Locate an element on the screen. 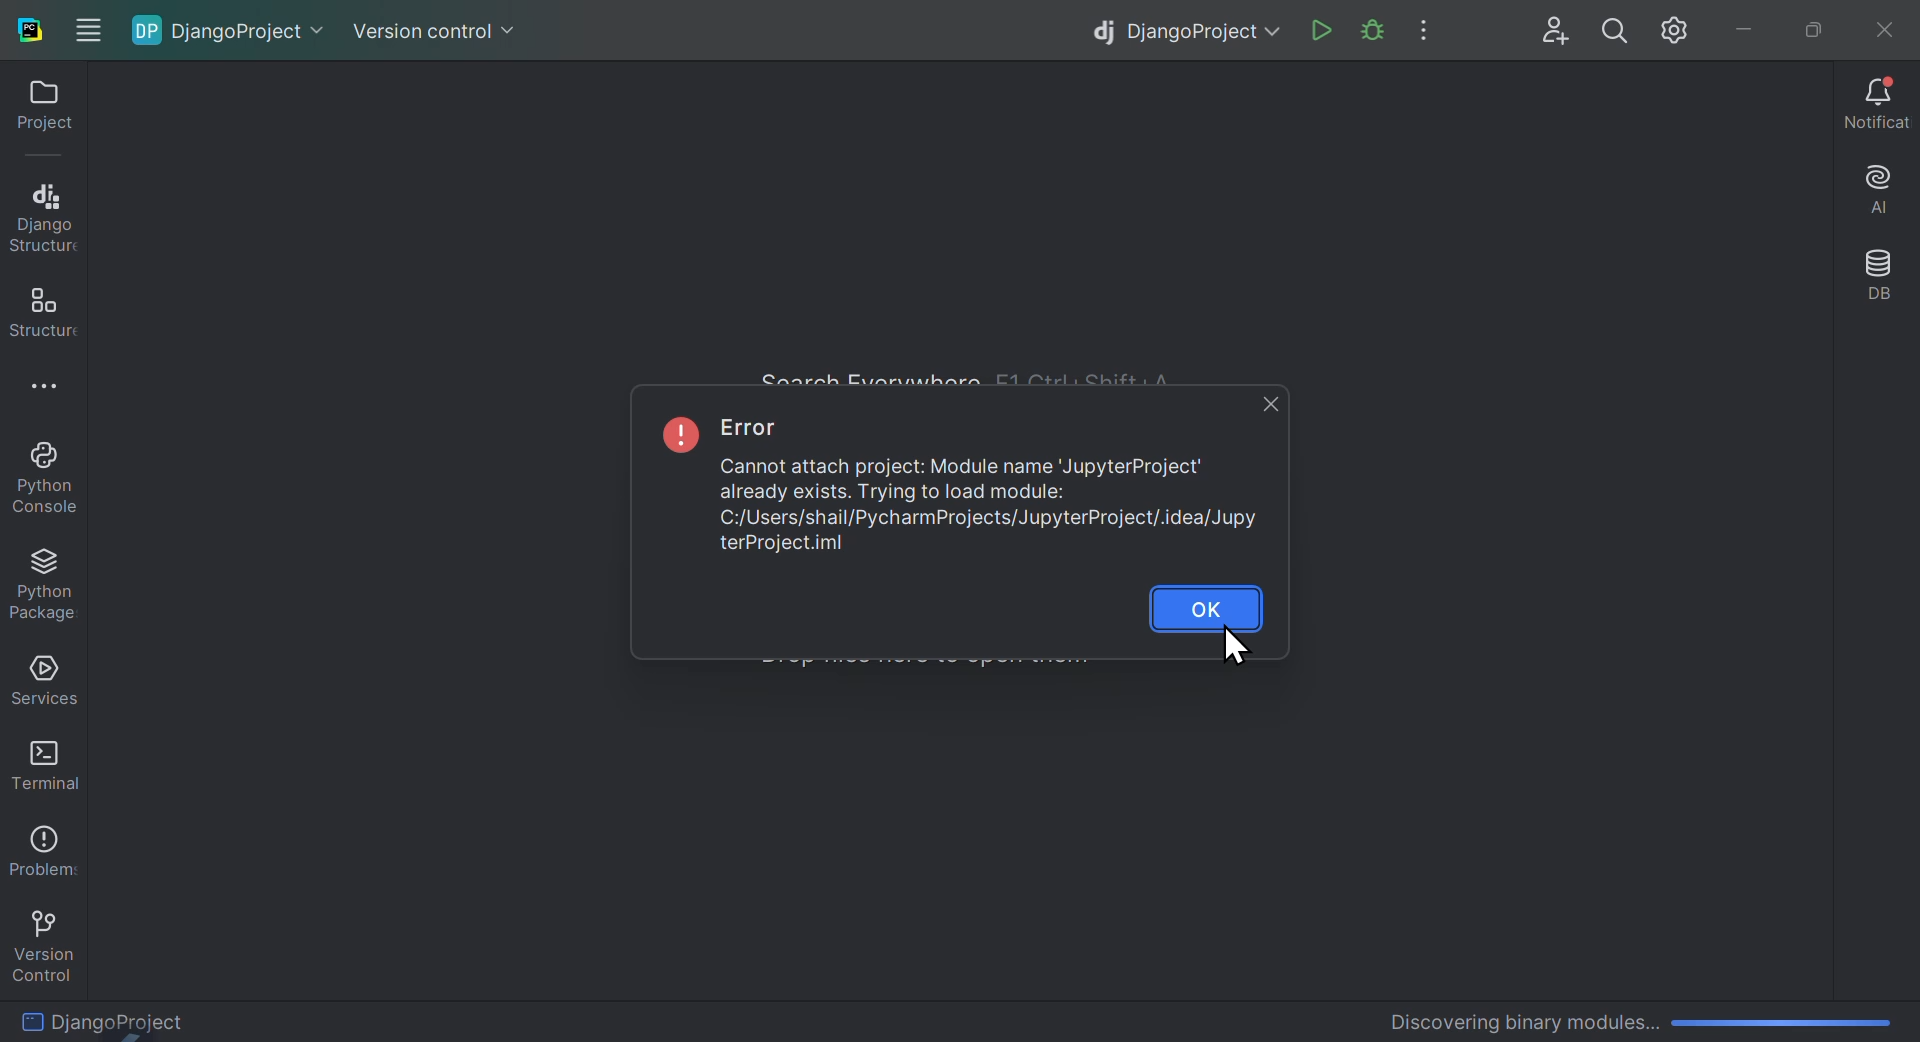 Image resolution: width=1920 pixels, height=1042 pixels. Run project file is located at coordinates (1371, 31).